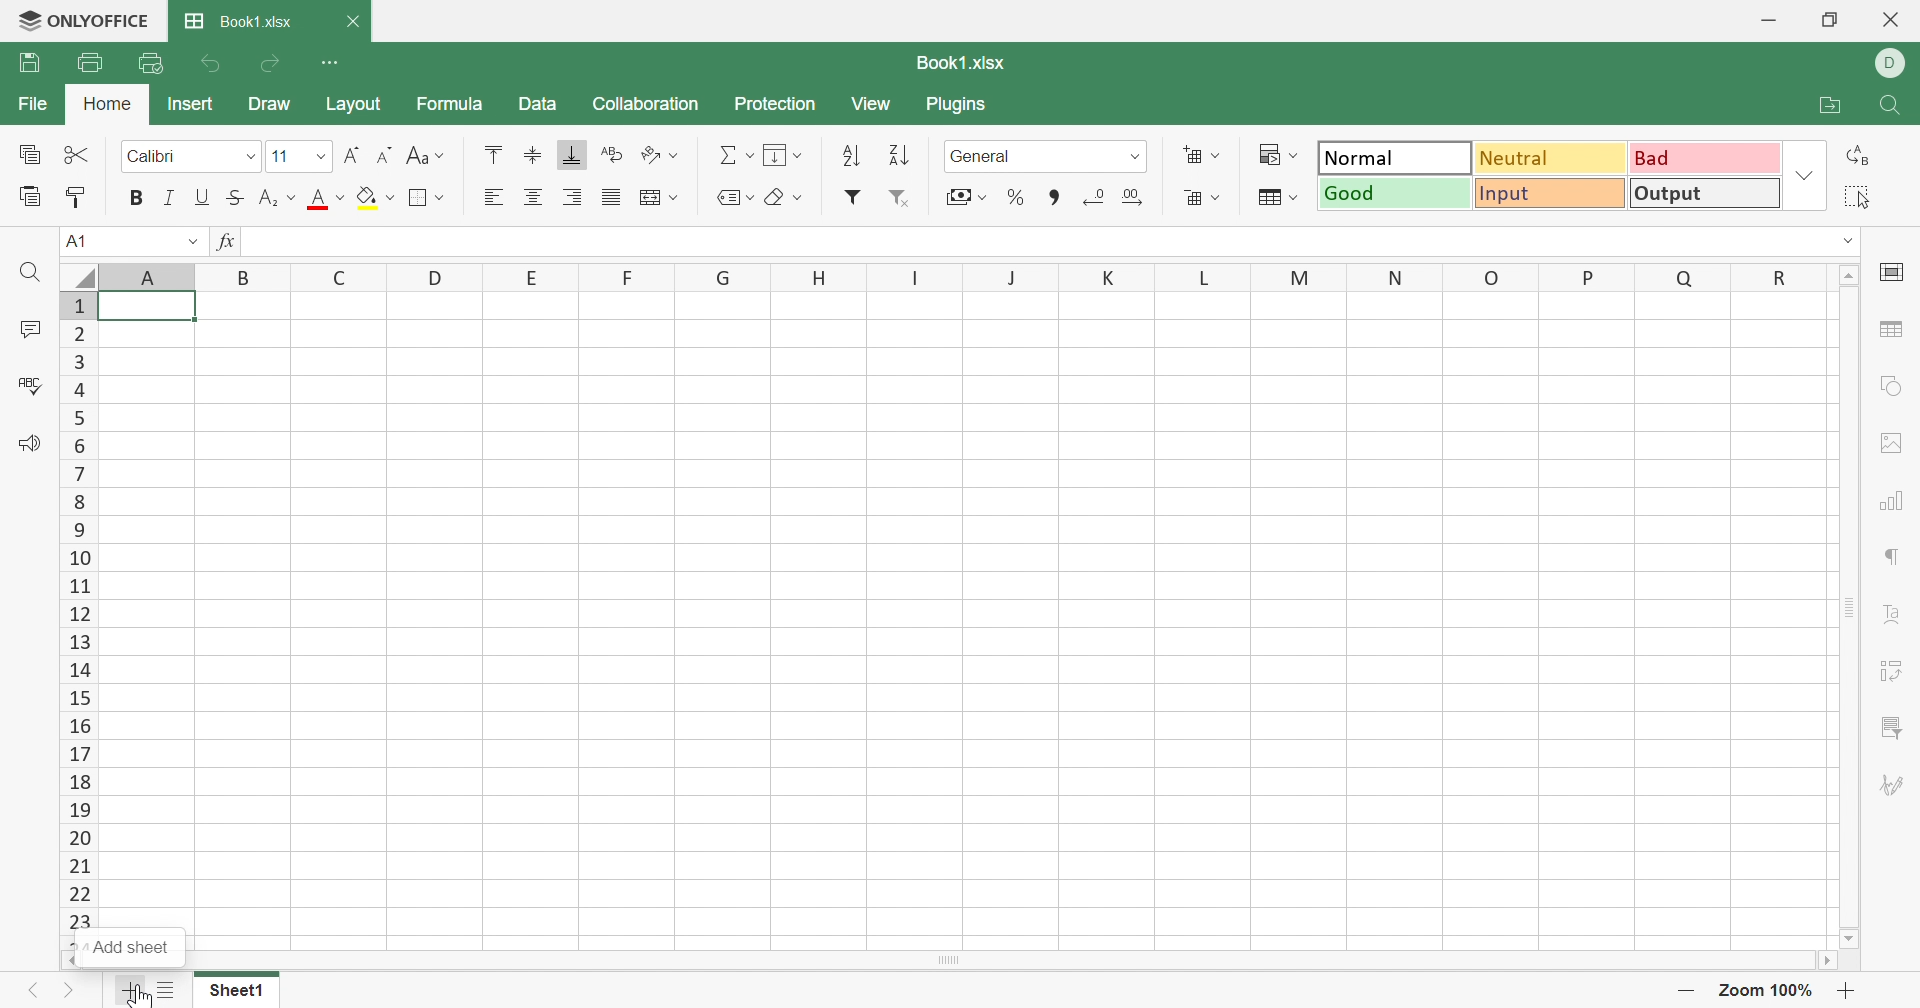 The height and width of the screenshot is (1008, 1920). Describe the element at coordinates (25, 197) in the screenshot. I see `Paste` at that location.